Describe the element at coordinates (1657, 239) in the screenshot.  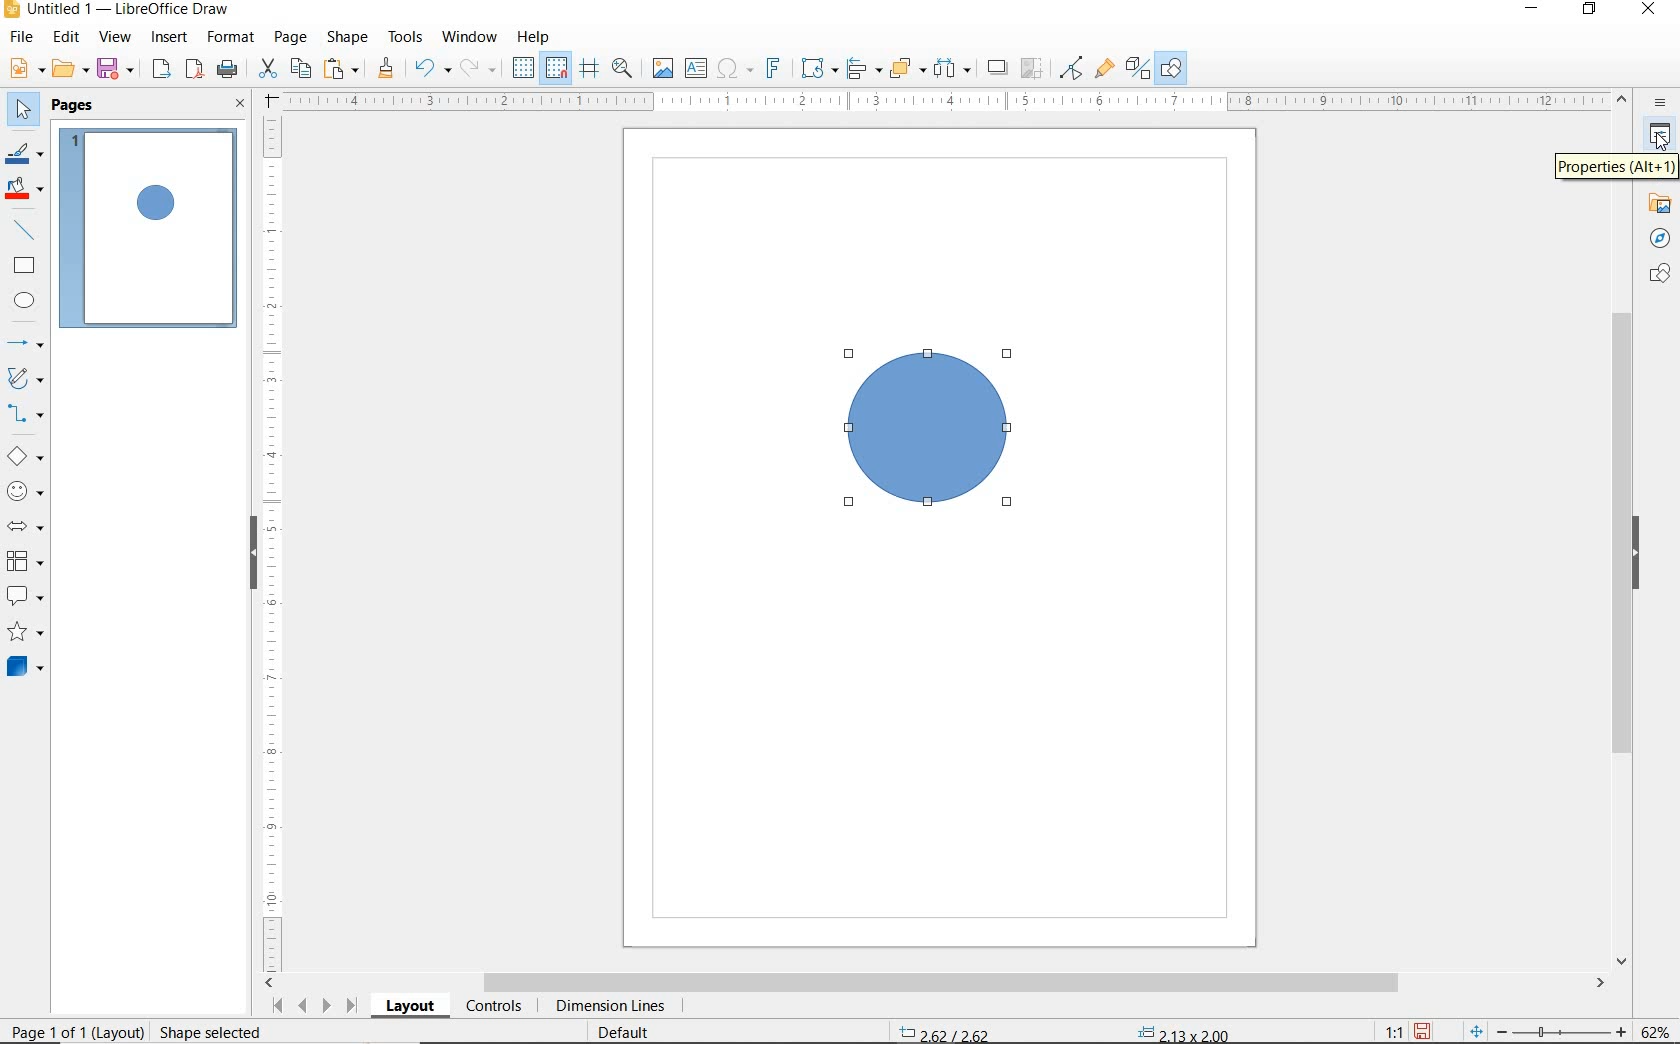
I see `NAVIGATOR` at that location.